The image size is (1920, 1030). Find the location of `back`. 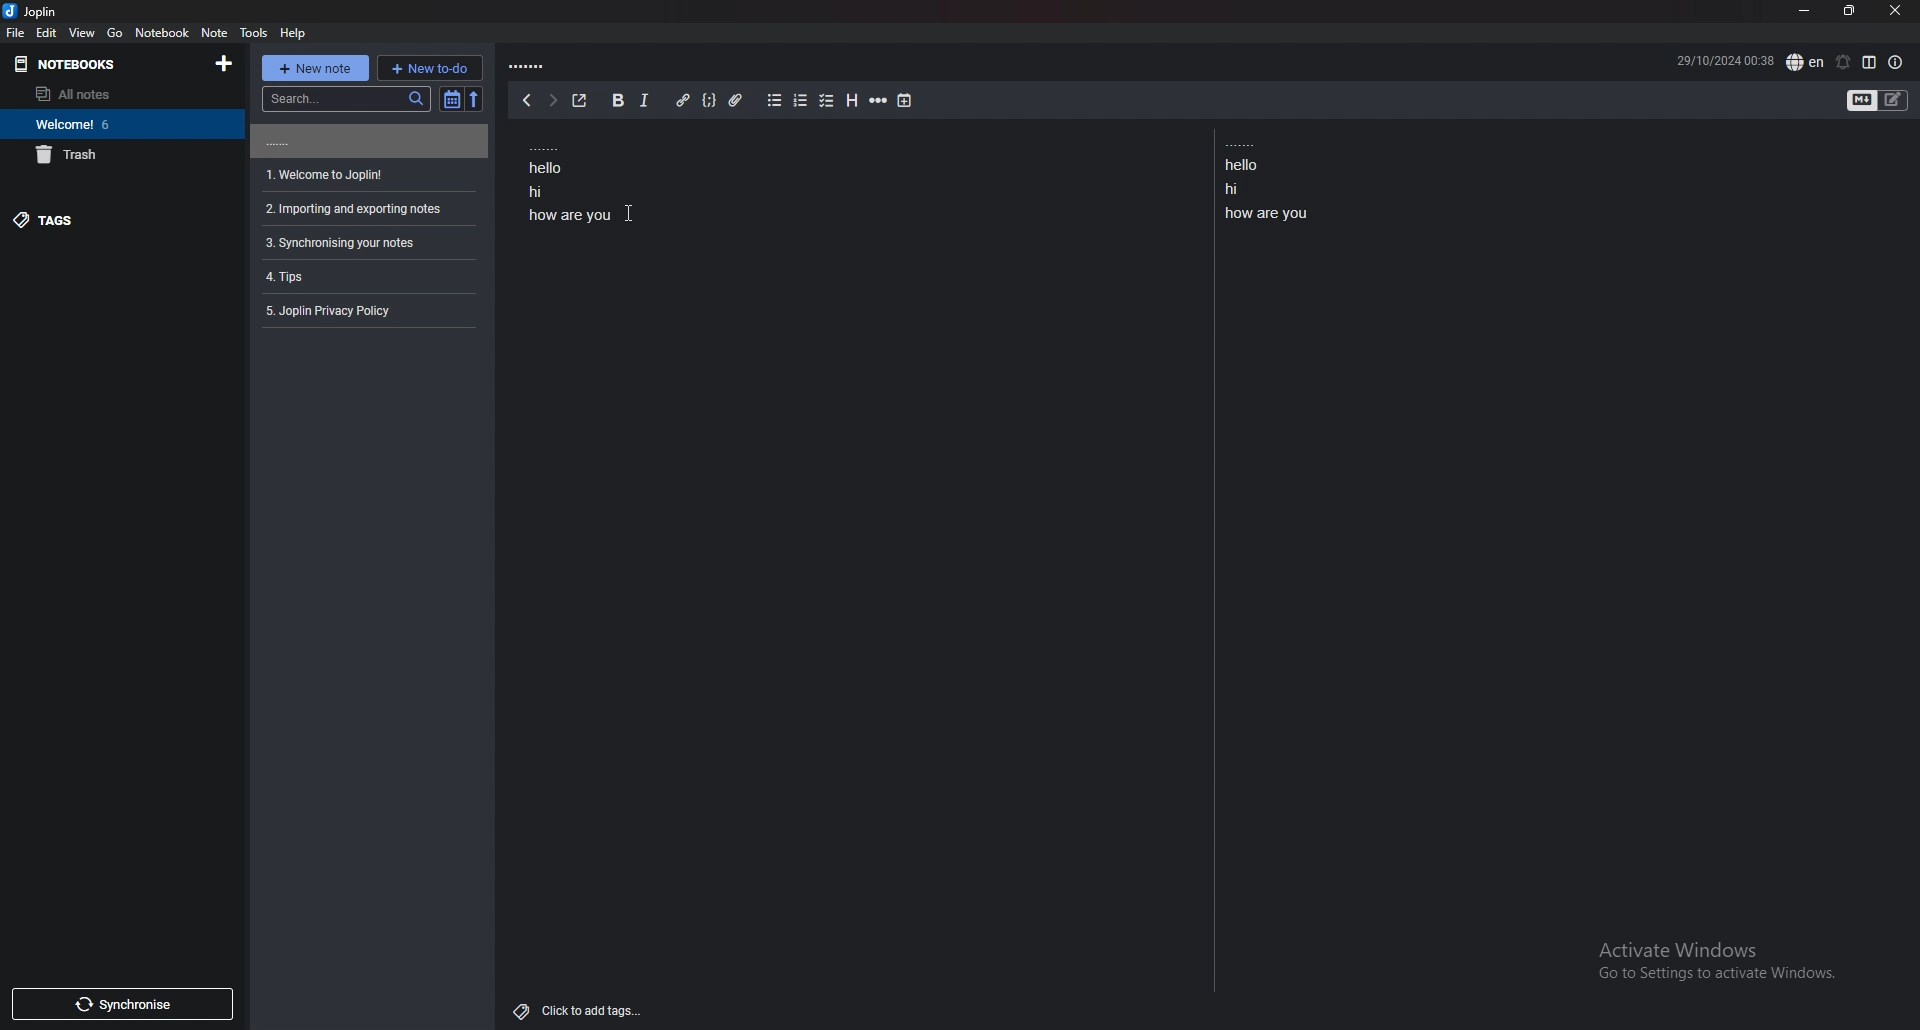

back is located at coordinates (527, 100).